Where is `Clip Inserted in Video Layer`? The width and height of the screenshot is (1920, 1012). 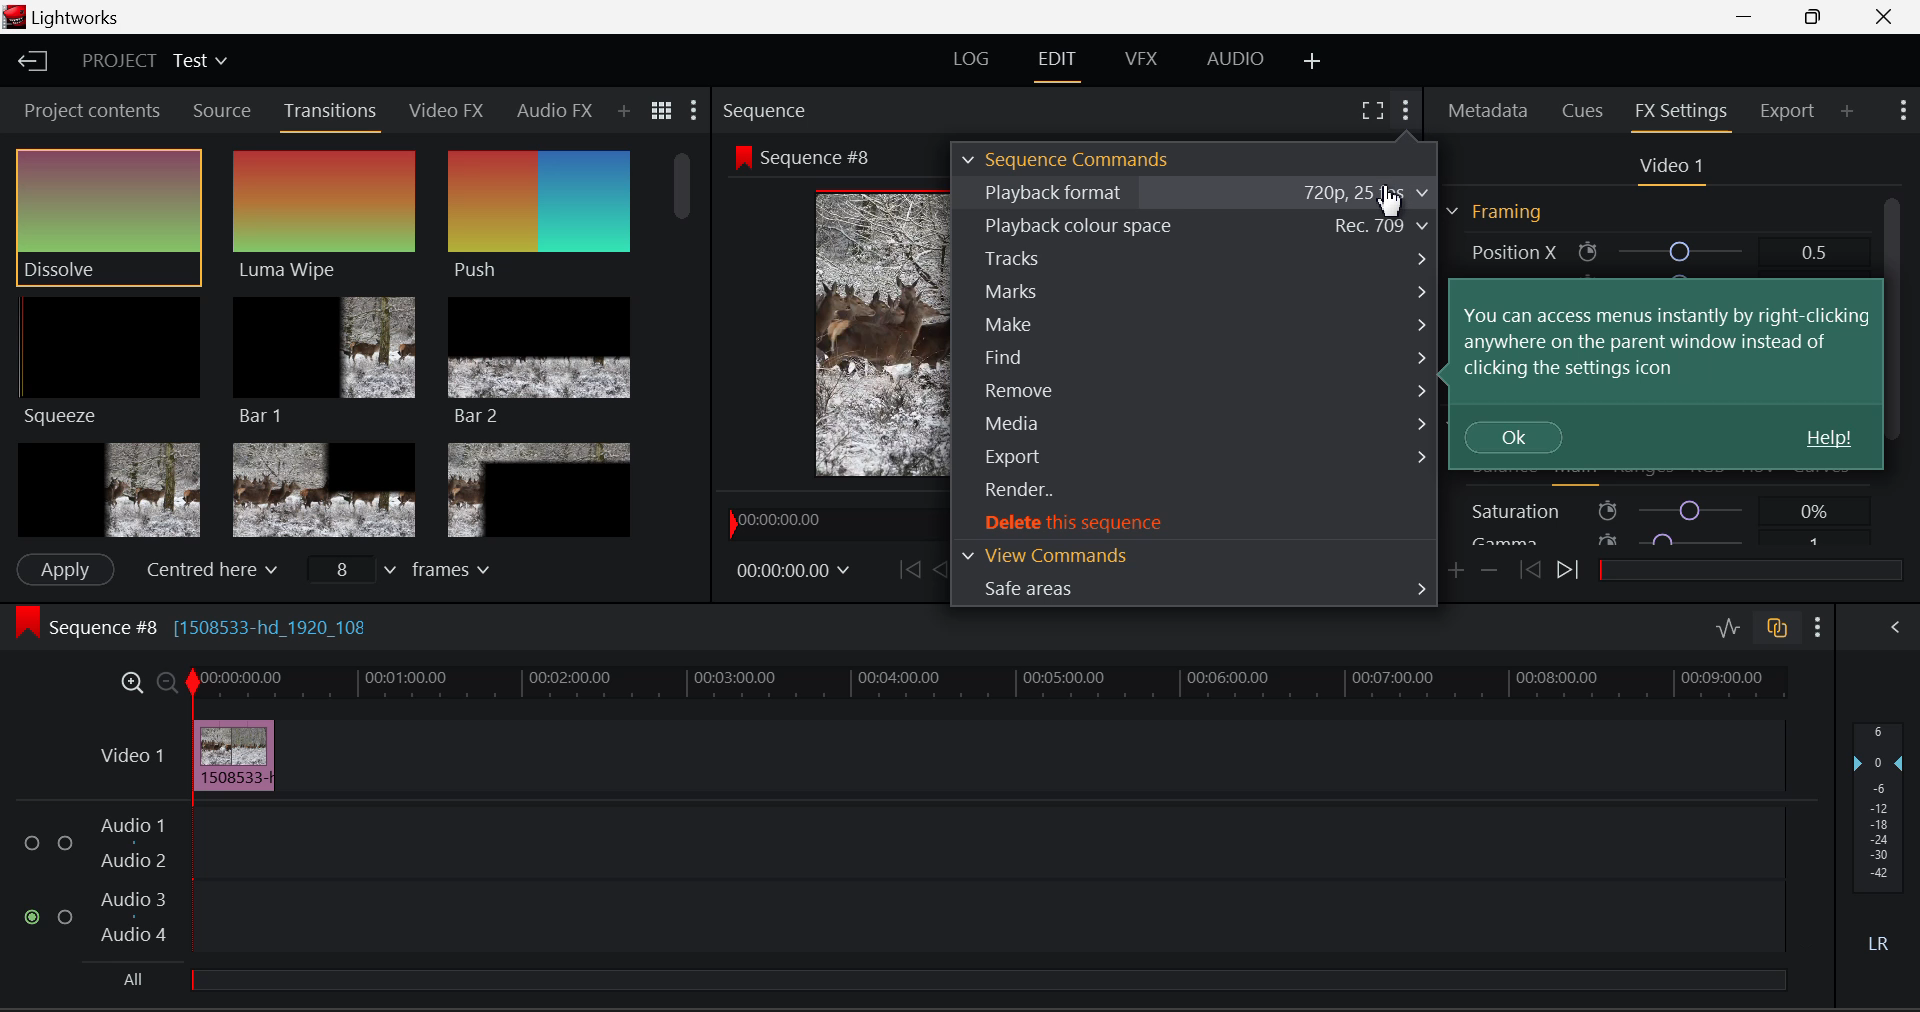
Clip Inserted in Video Layer is located at coordinates (937, 754).